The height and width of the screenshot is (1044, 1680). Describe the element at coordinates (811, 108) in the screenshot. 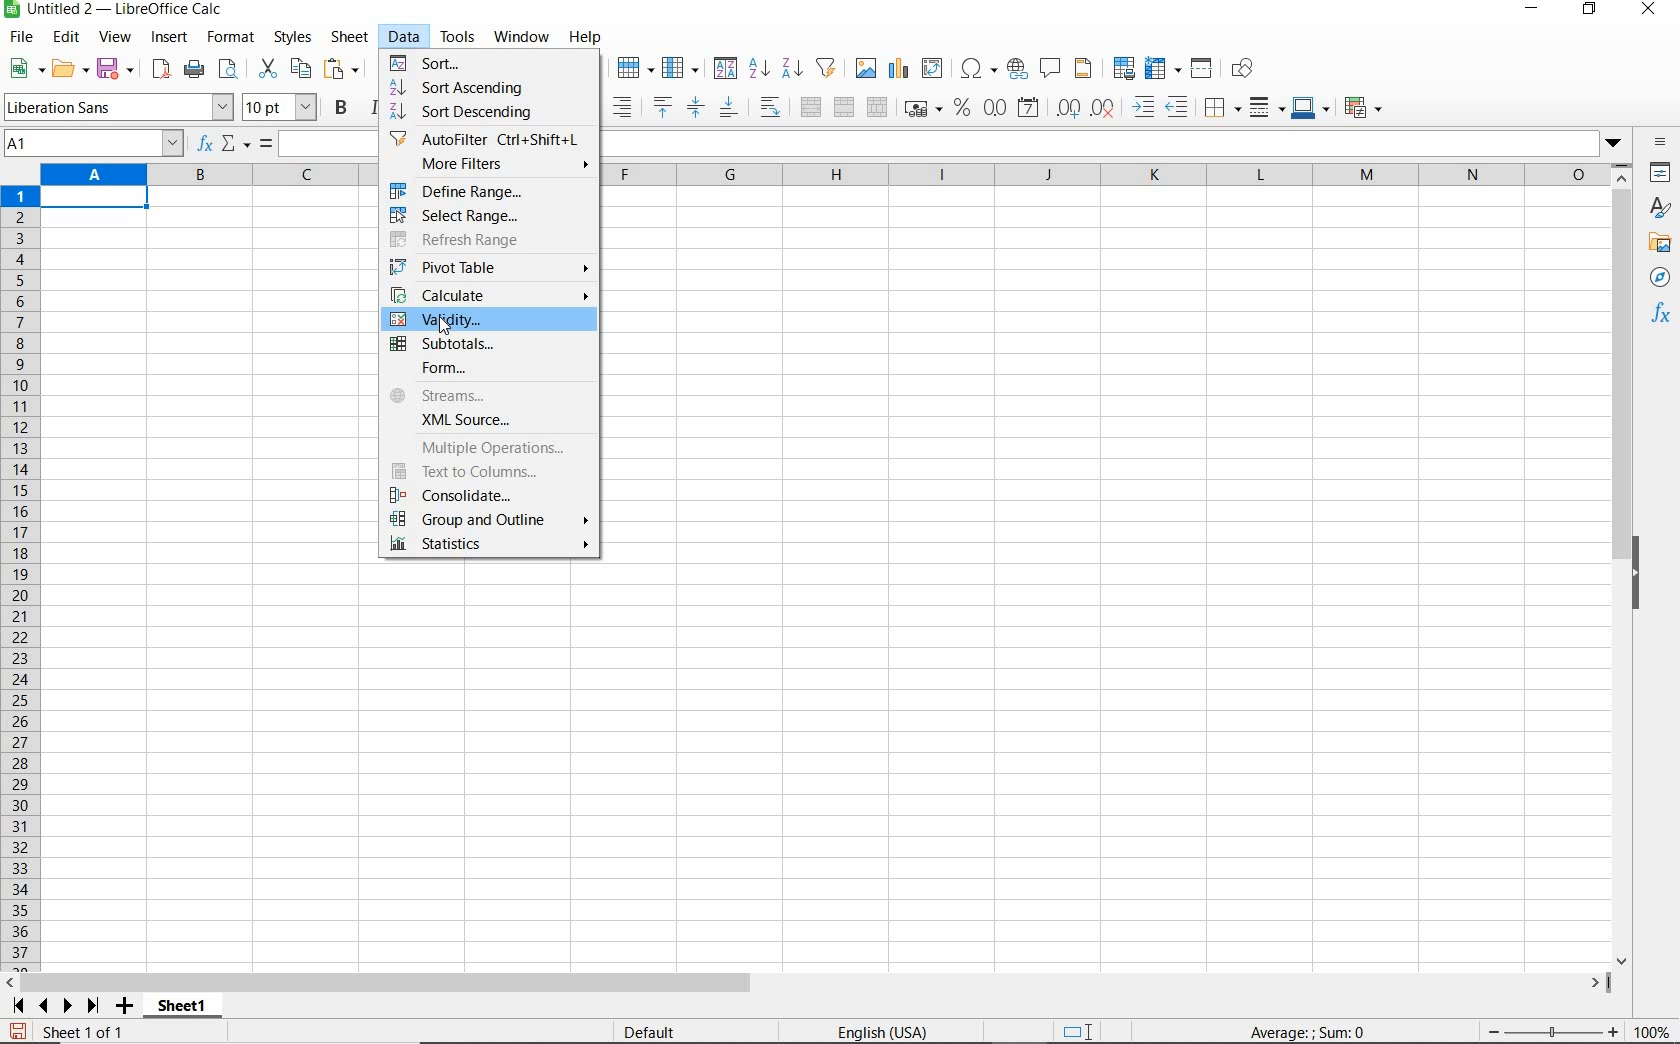

I see `merge and center or unmerge cells` at that location.